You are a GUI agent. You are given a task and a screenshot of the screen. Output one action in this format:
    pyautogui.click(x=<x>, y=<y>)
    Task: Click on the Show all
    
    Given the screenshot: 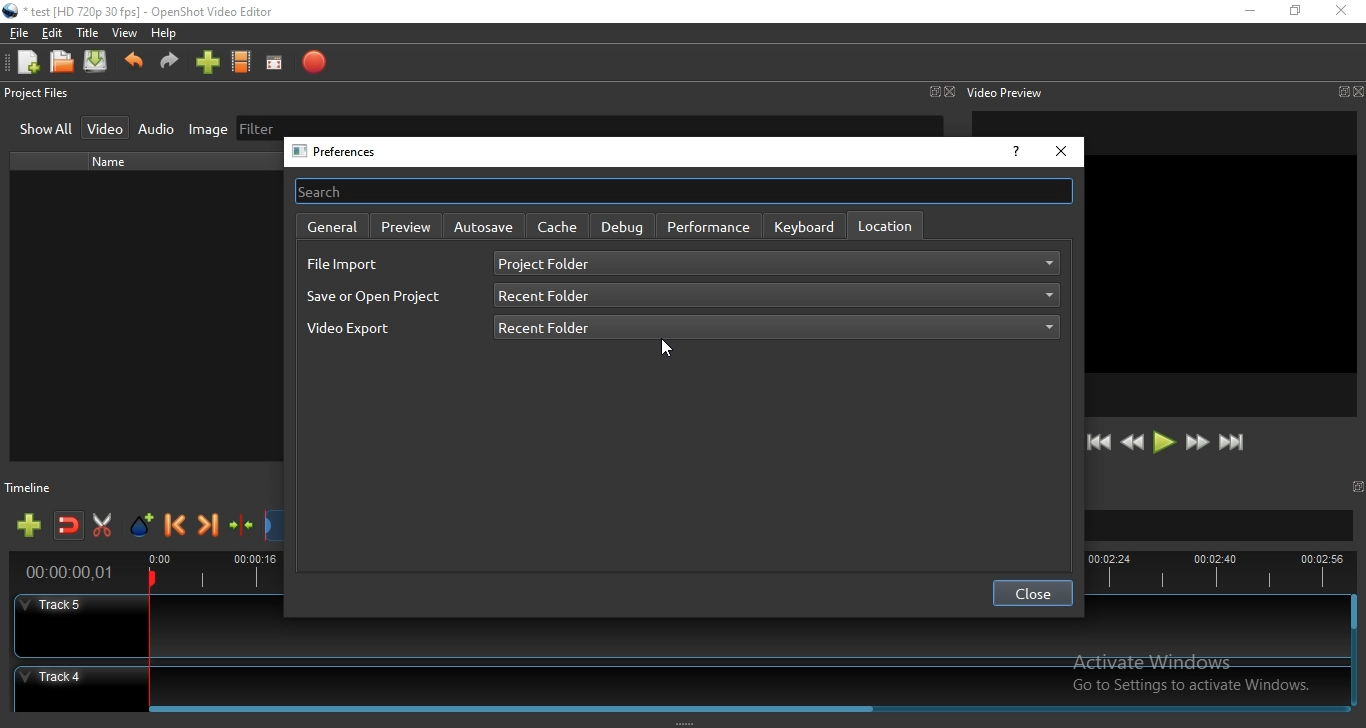 What is the action you would take?
    pyautogui.click(x=46, y=131)
    